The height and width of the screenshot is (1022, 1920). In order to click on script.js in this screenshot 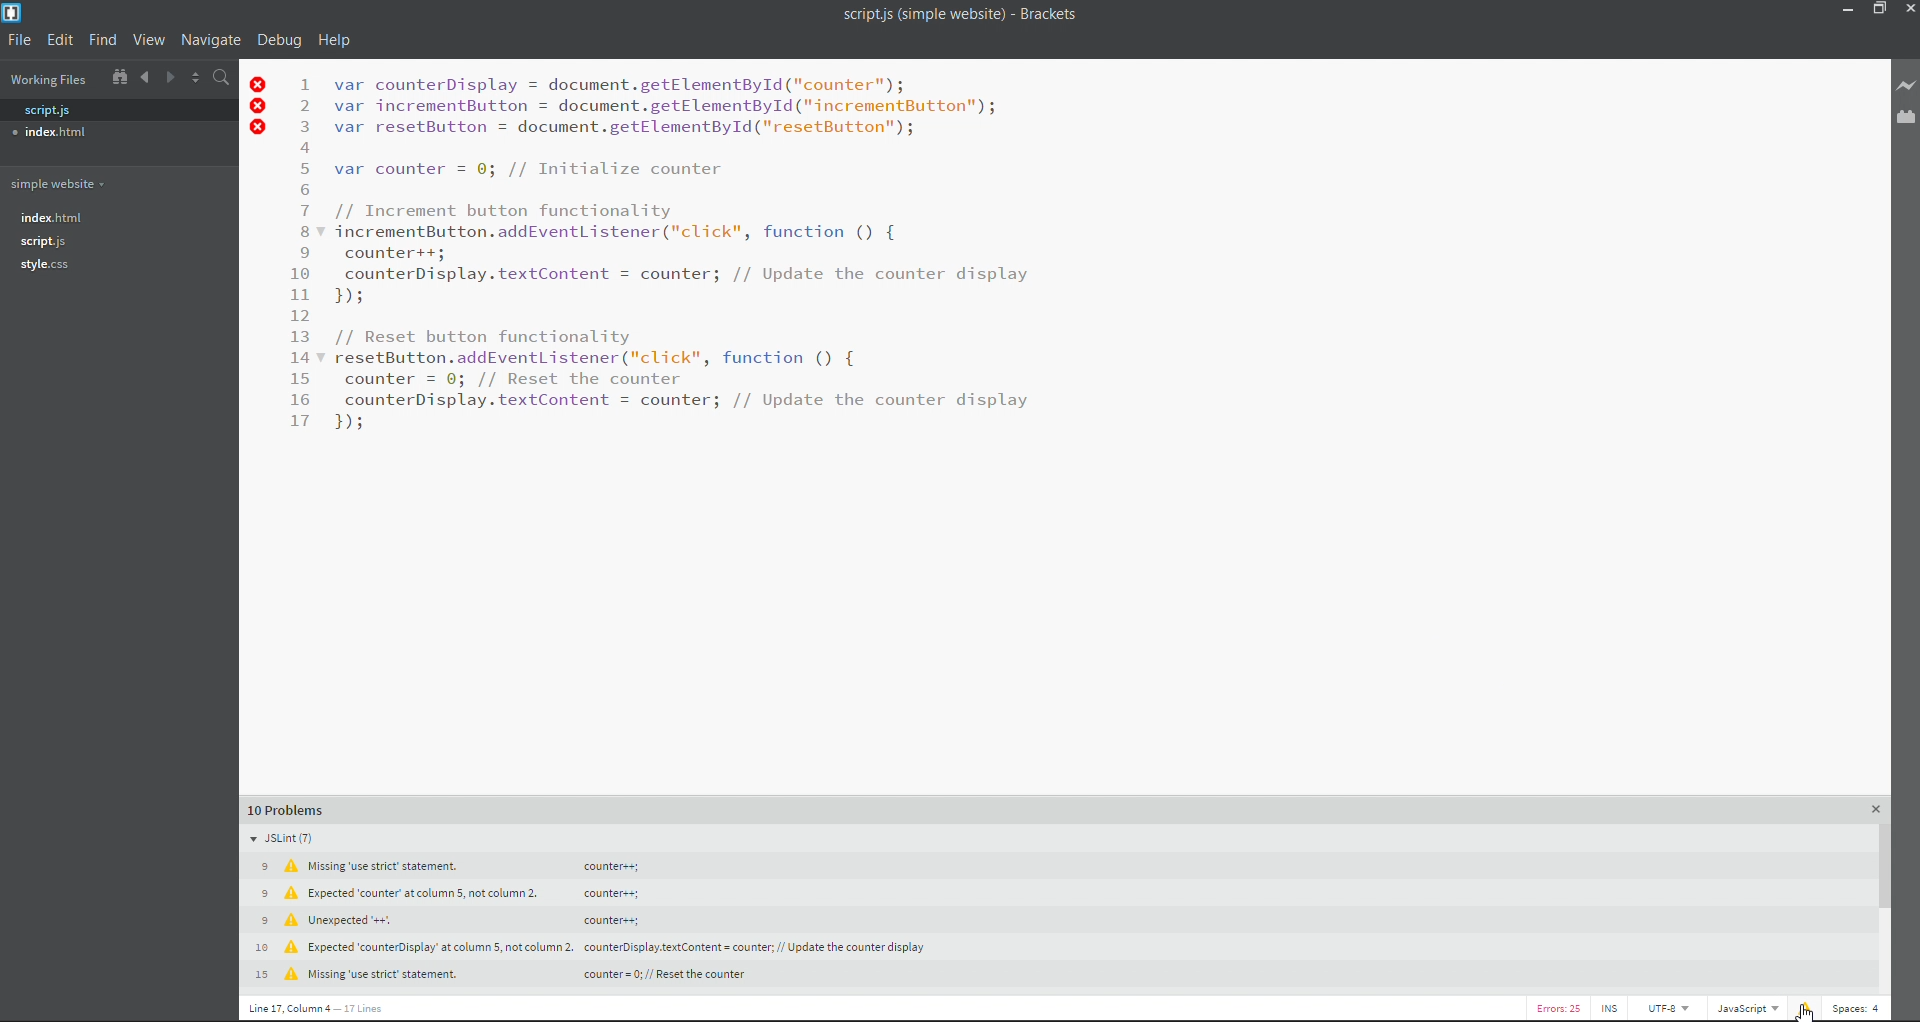, I will do `click(44, 111)`.